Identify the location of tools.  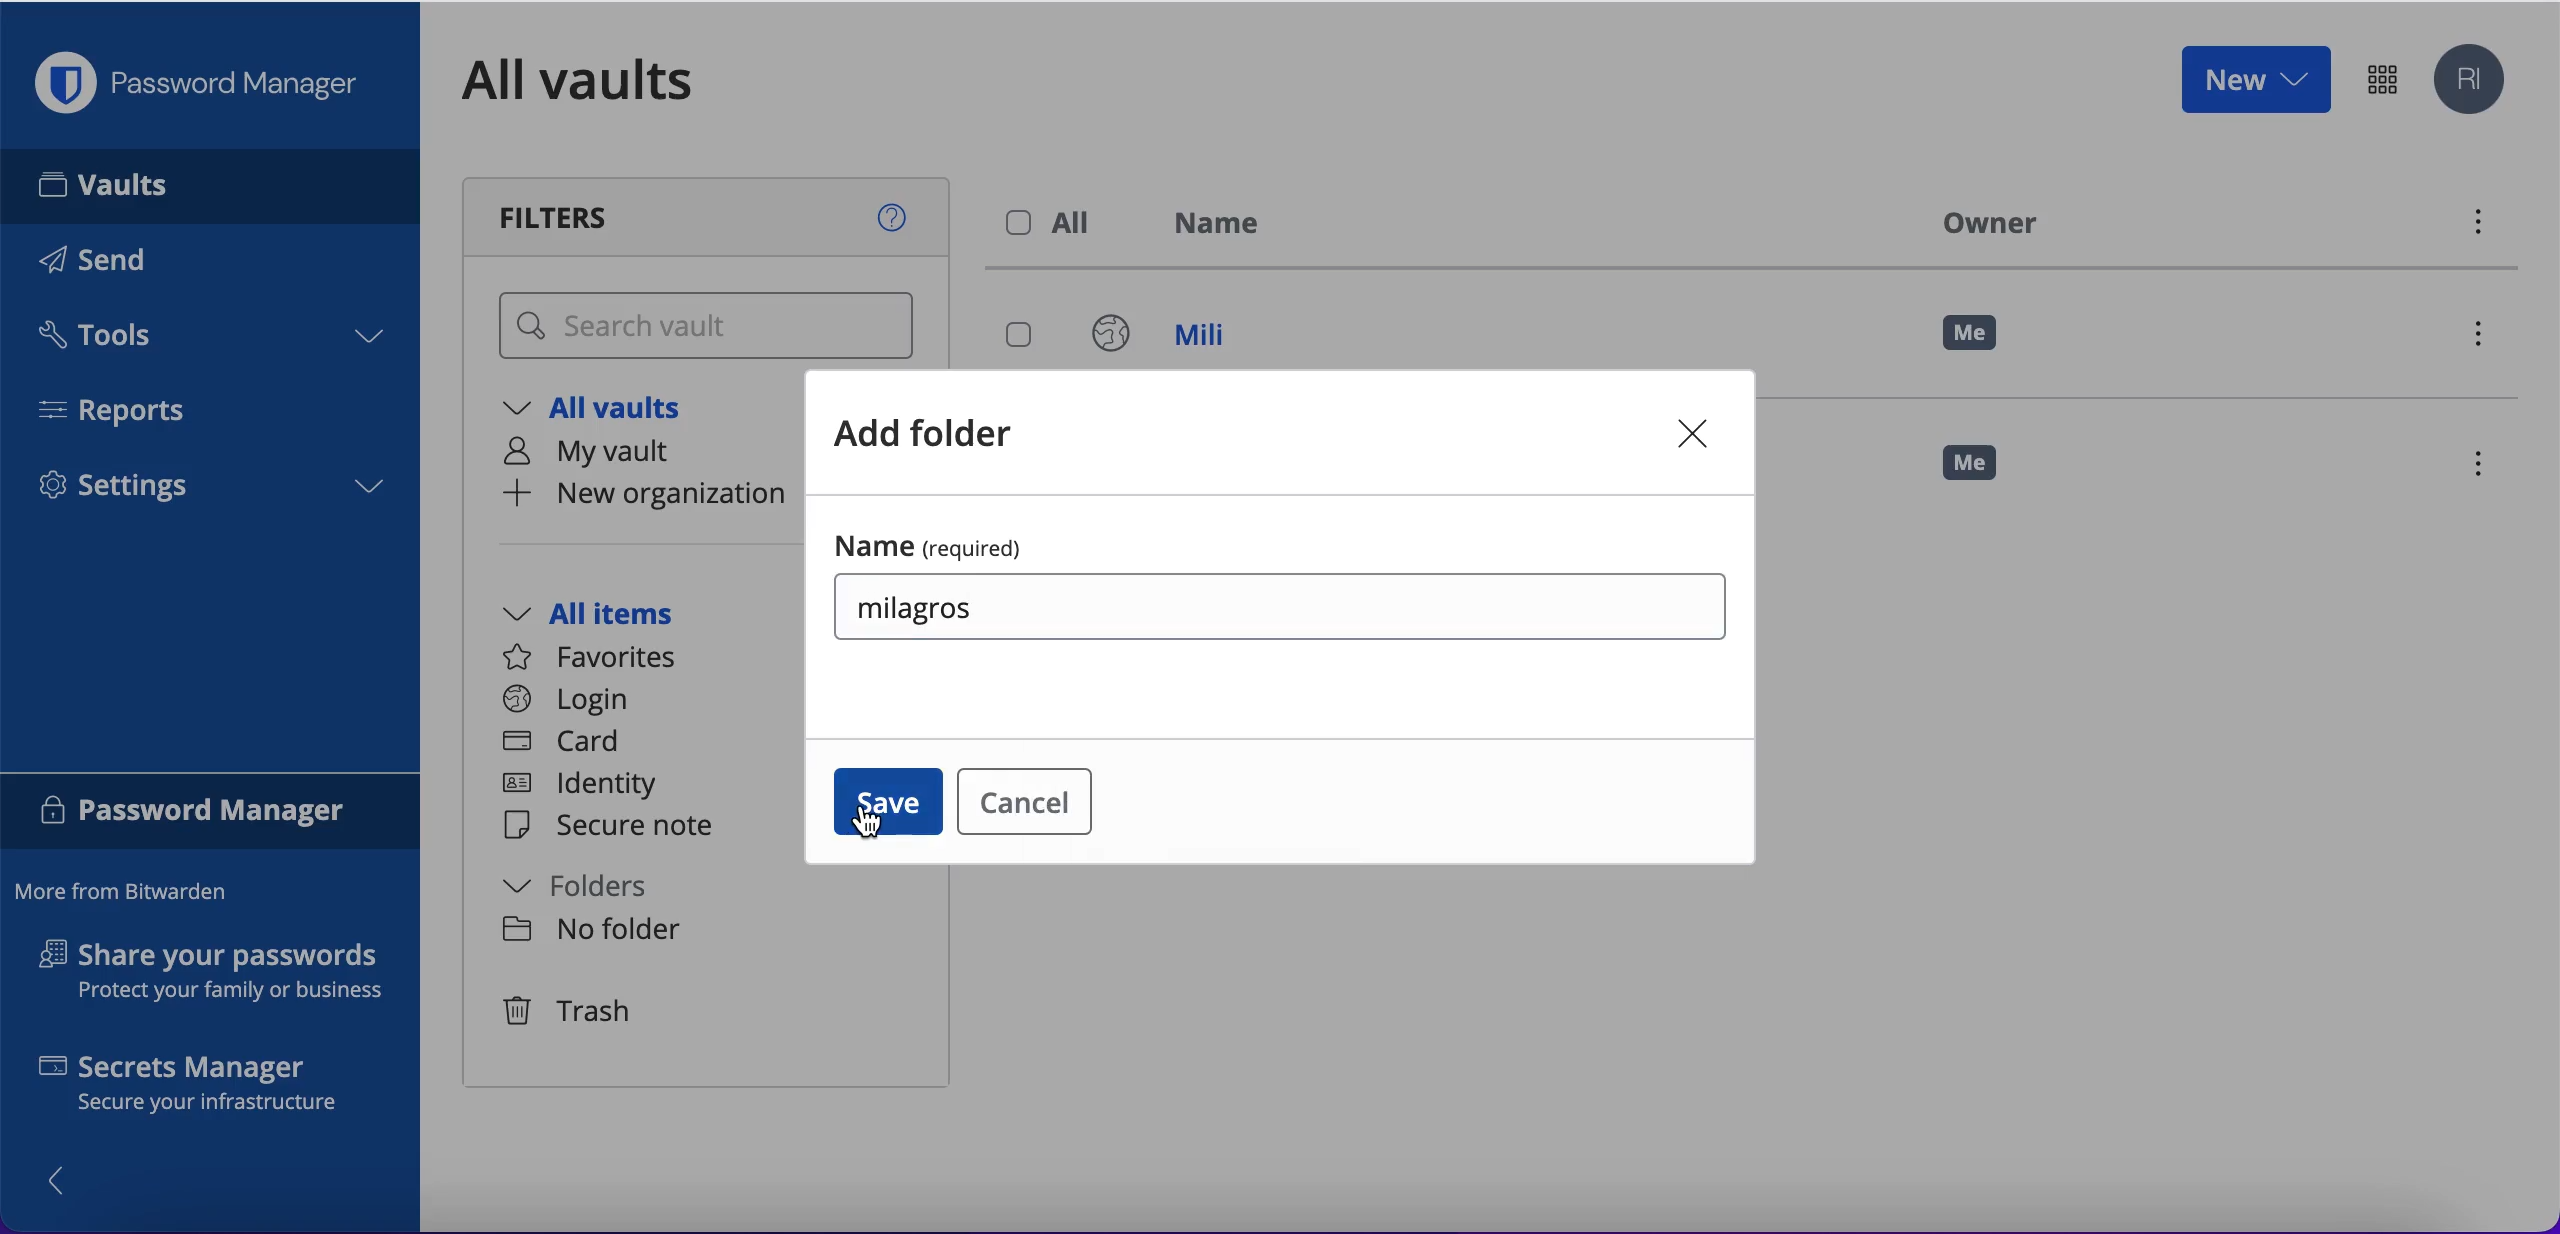
(208, 341).